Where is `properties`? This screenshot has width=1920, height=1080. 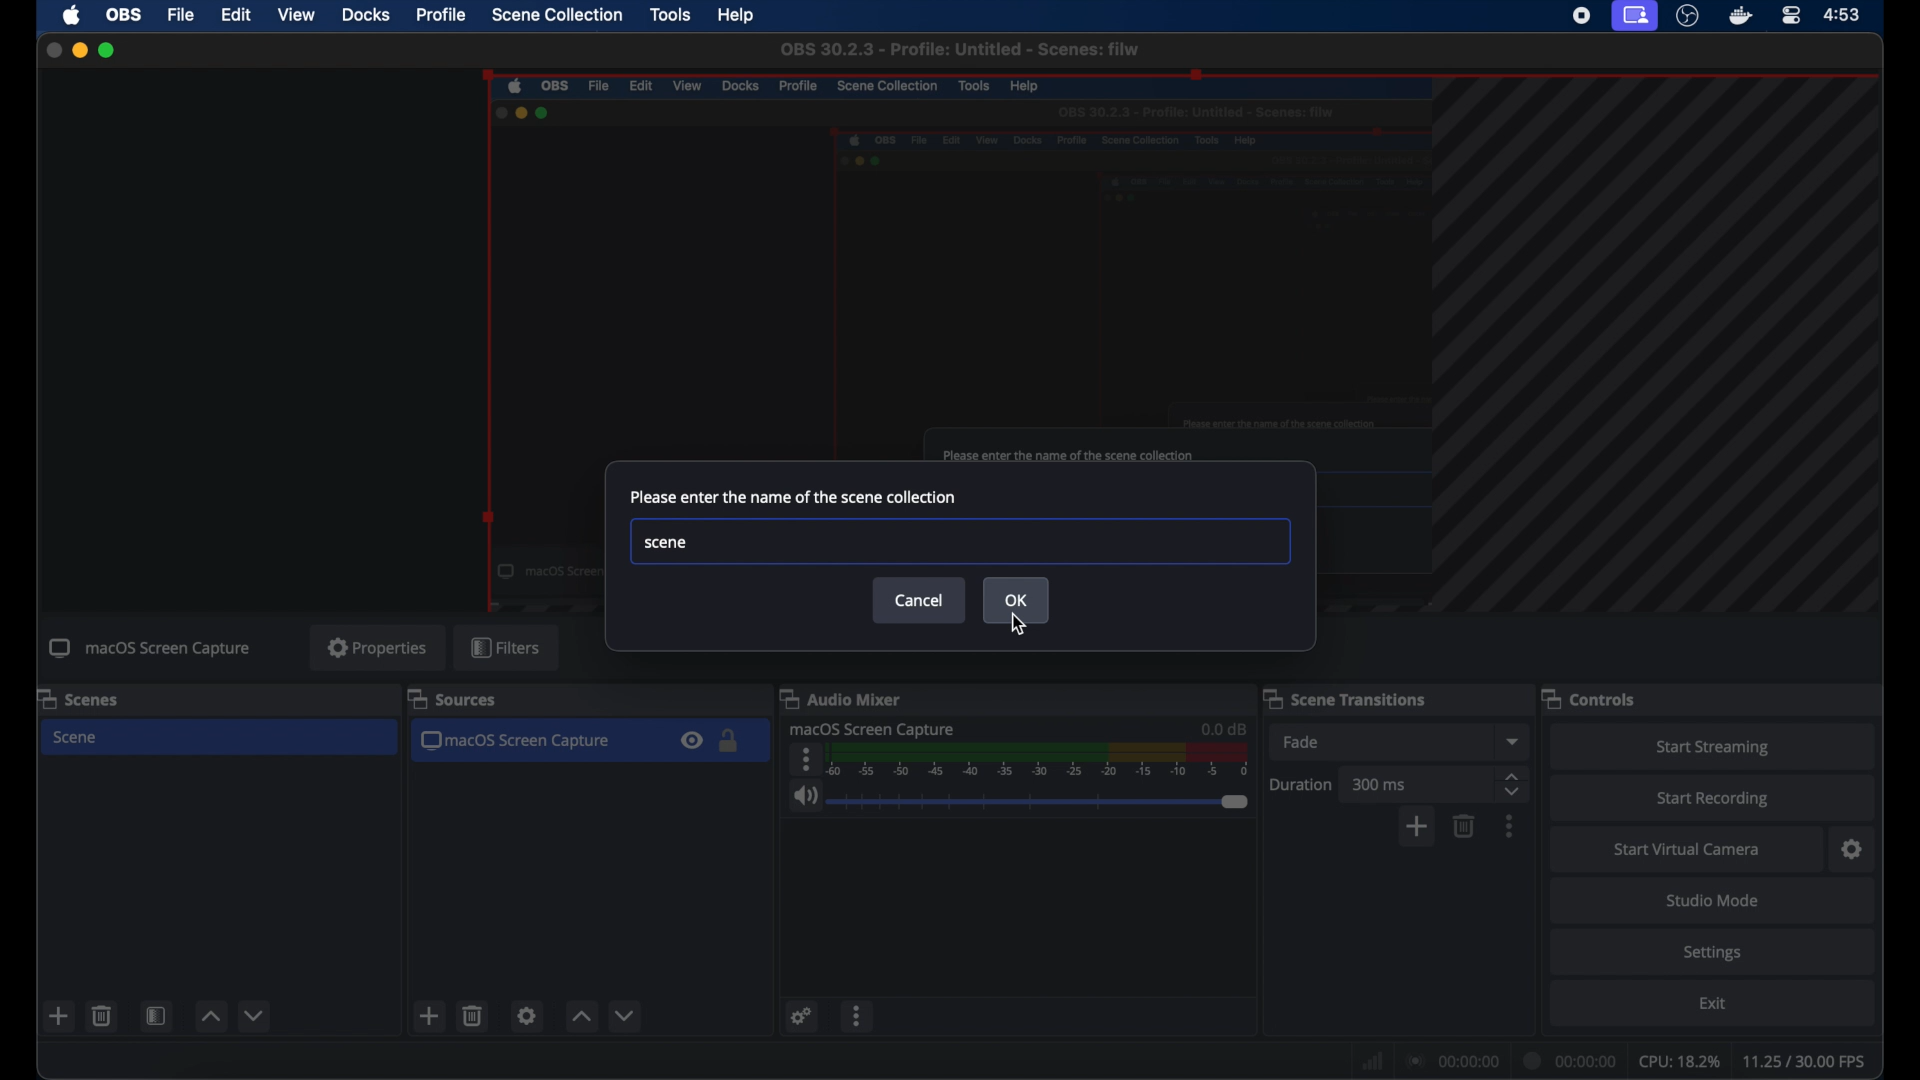 properties is located at coordinates (377, 647).